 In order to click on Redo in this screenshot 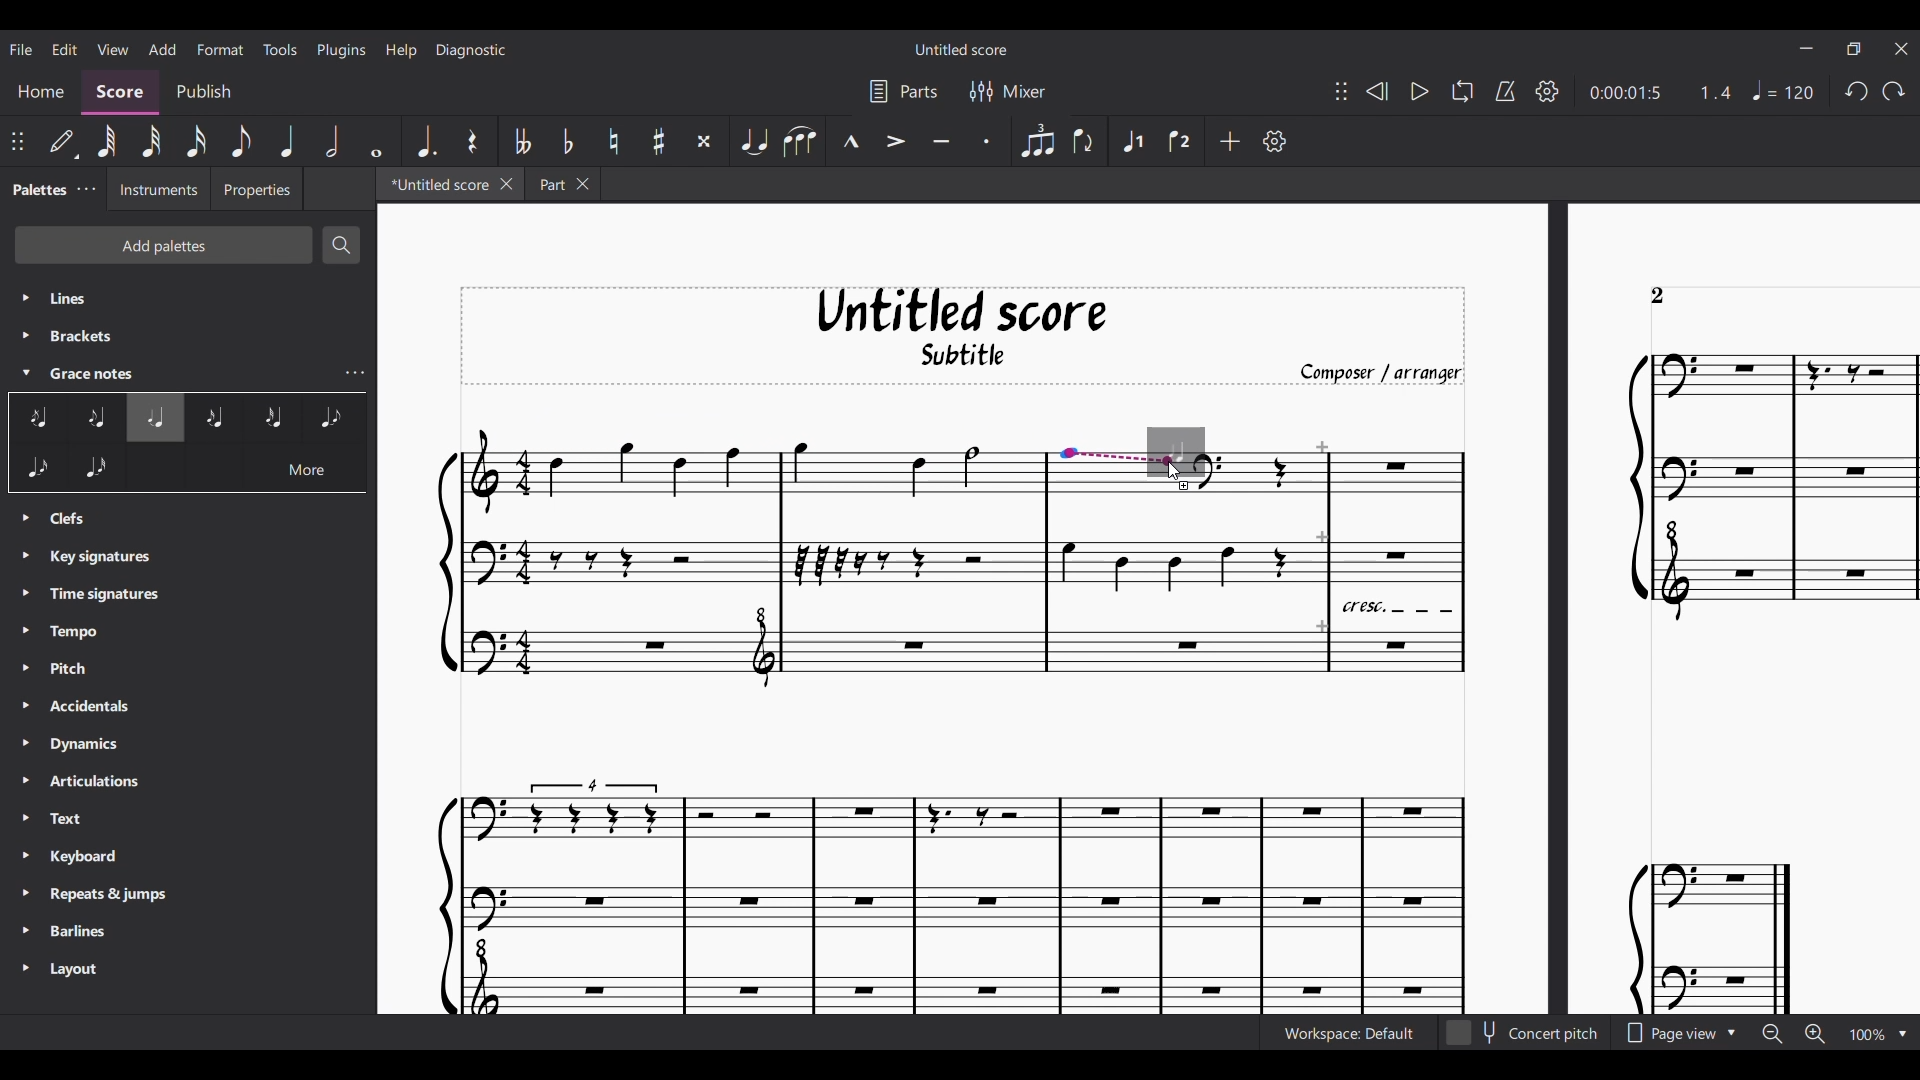, I will do `click(1893, 91)`.